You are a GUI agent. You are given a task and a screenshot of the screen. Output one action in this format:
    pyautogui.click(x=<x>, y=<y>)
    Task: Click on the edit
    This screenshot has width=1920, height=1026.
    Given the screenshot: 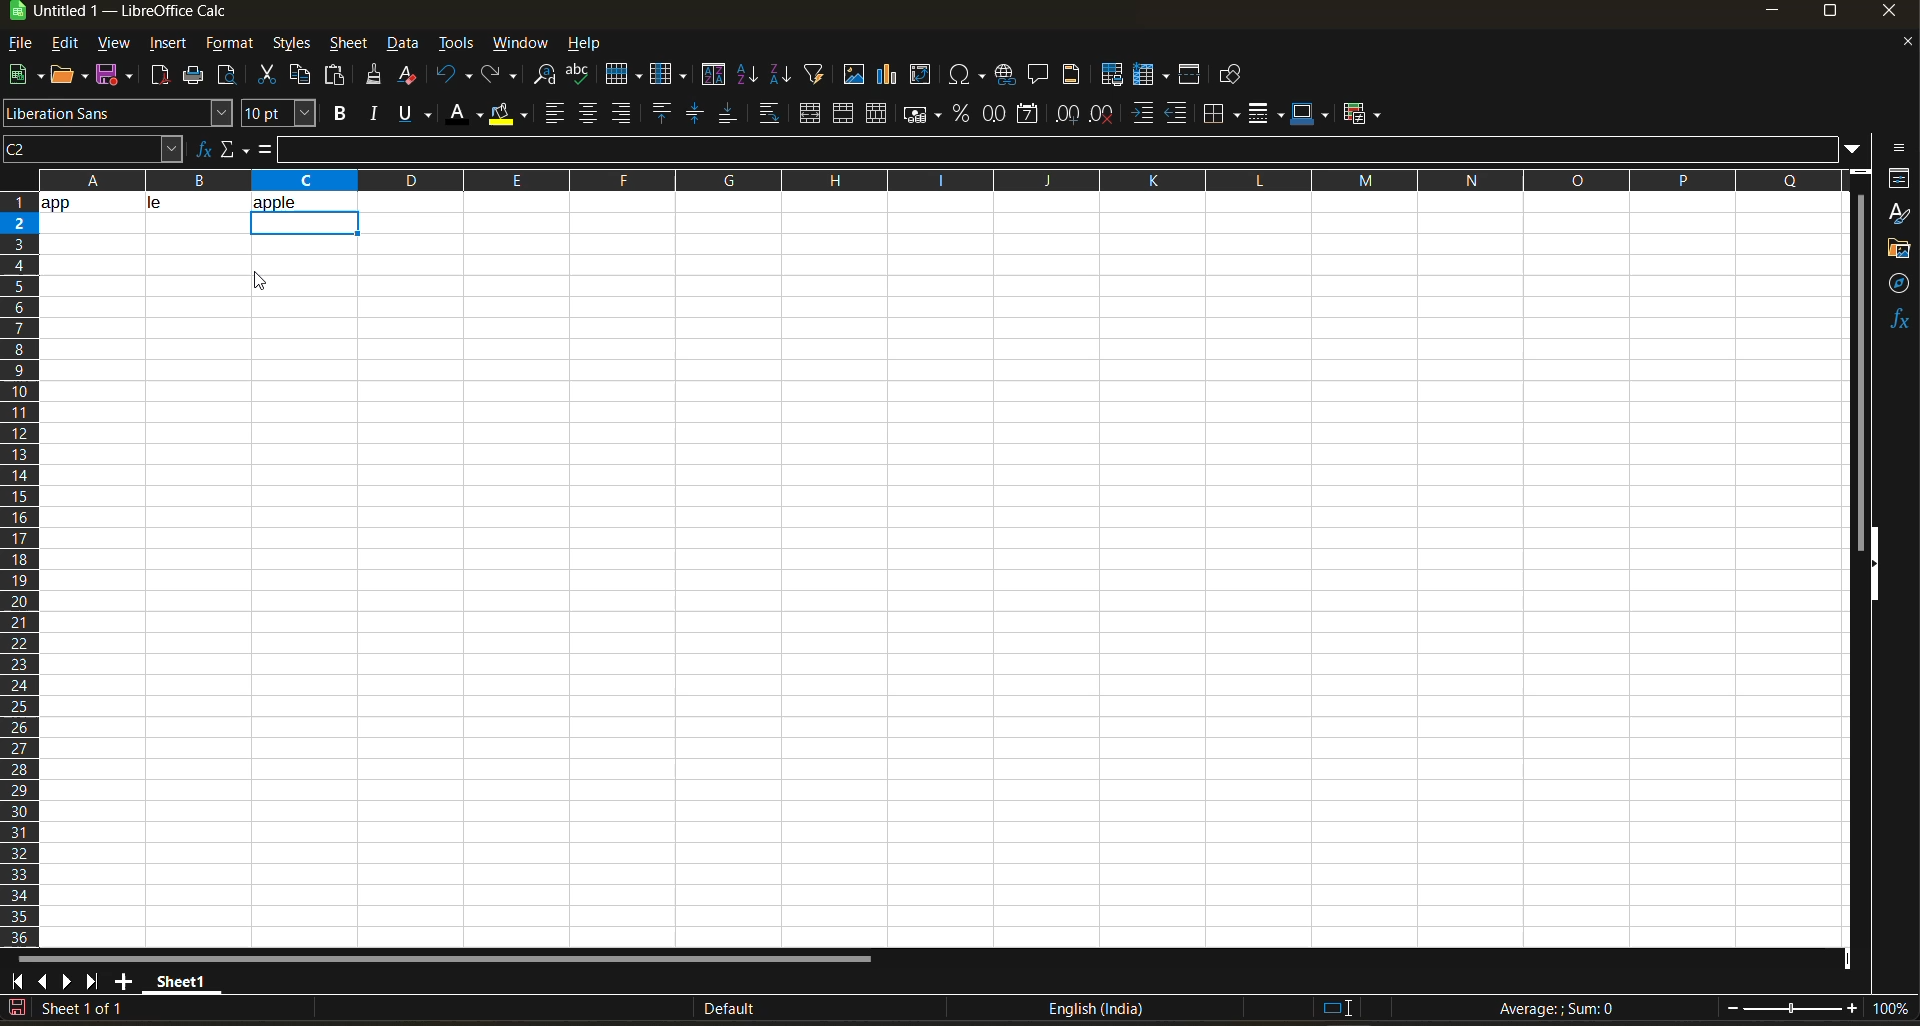 What is the action you would take?
    pyautogui.click(x=65, y=41)
    